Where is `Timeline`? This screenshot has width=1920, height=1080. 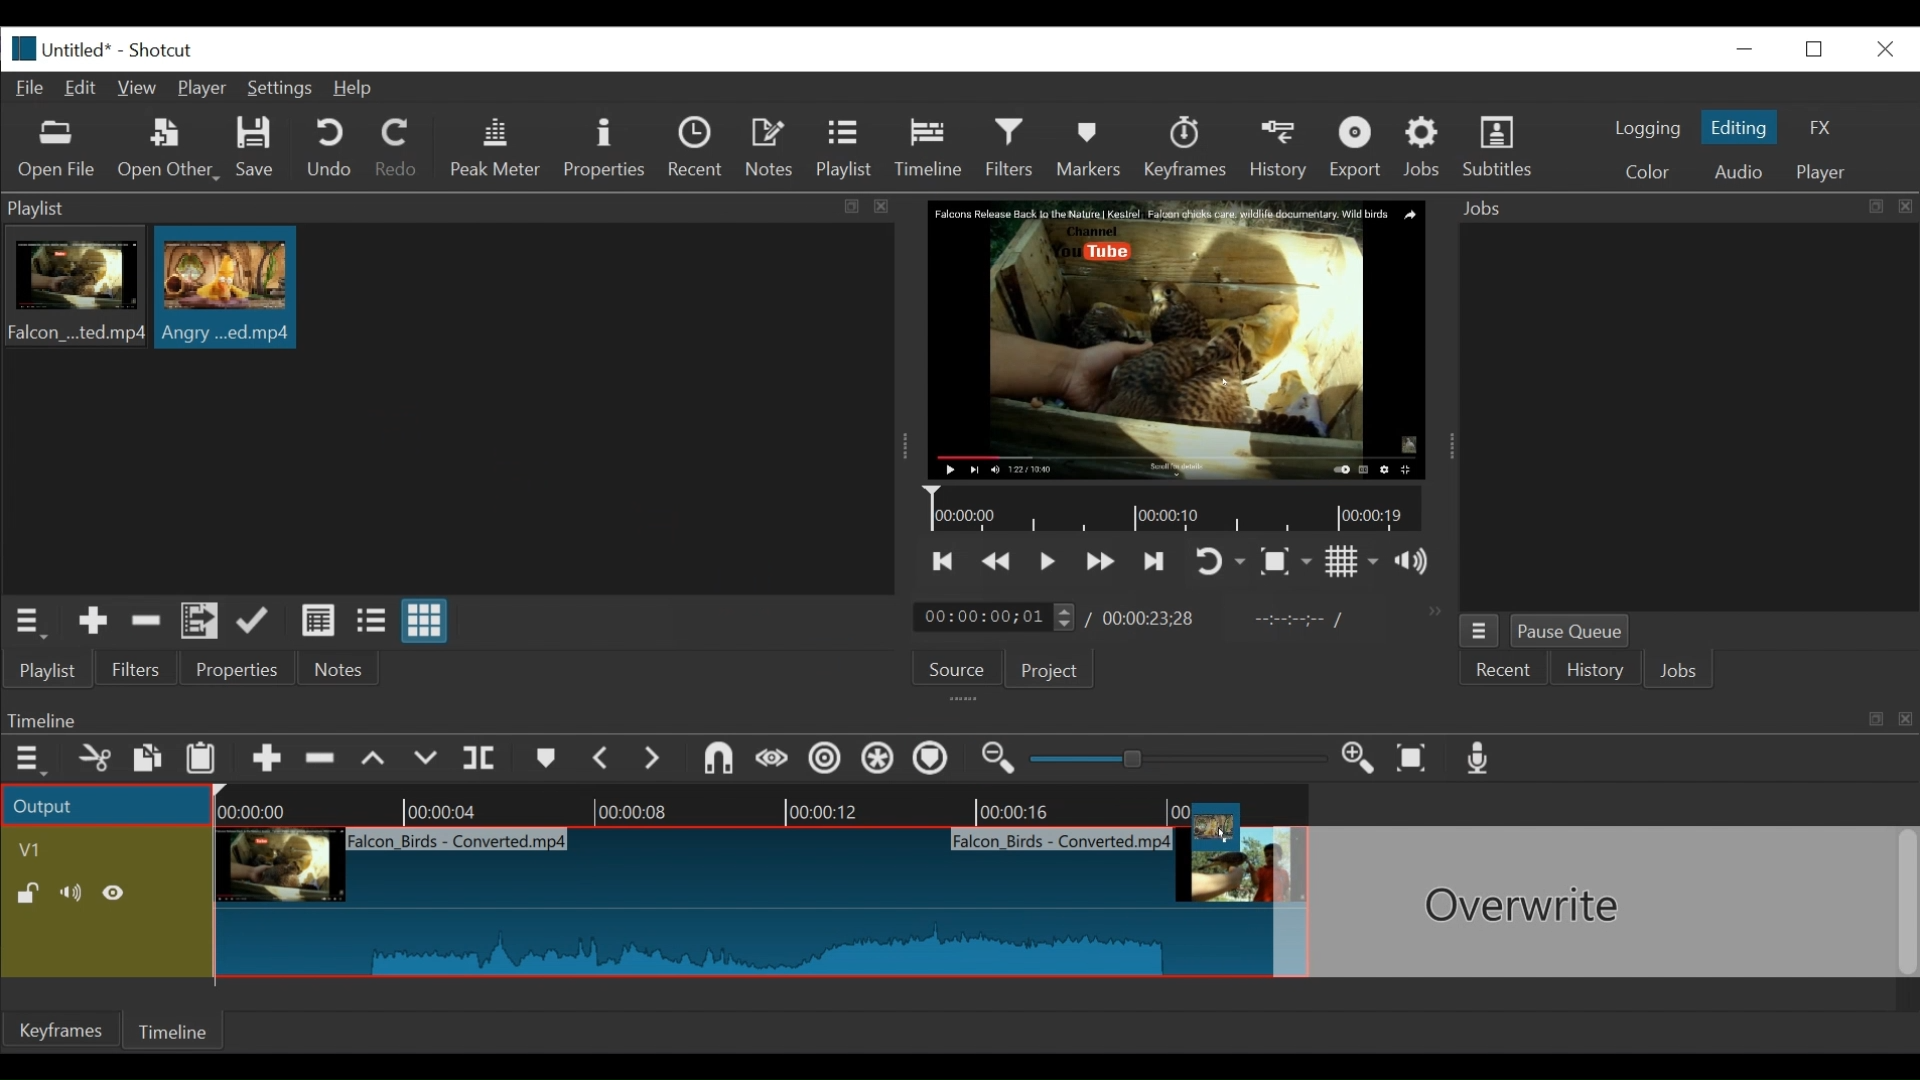
Timeline is located at coordinates (934, 144).